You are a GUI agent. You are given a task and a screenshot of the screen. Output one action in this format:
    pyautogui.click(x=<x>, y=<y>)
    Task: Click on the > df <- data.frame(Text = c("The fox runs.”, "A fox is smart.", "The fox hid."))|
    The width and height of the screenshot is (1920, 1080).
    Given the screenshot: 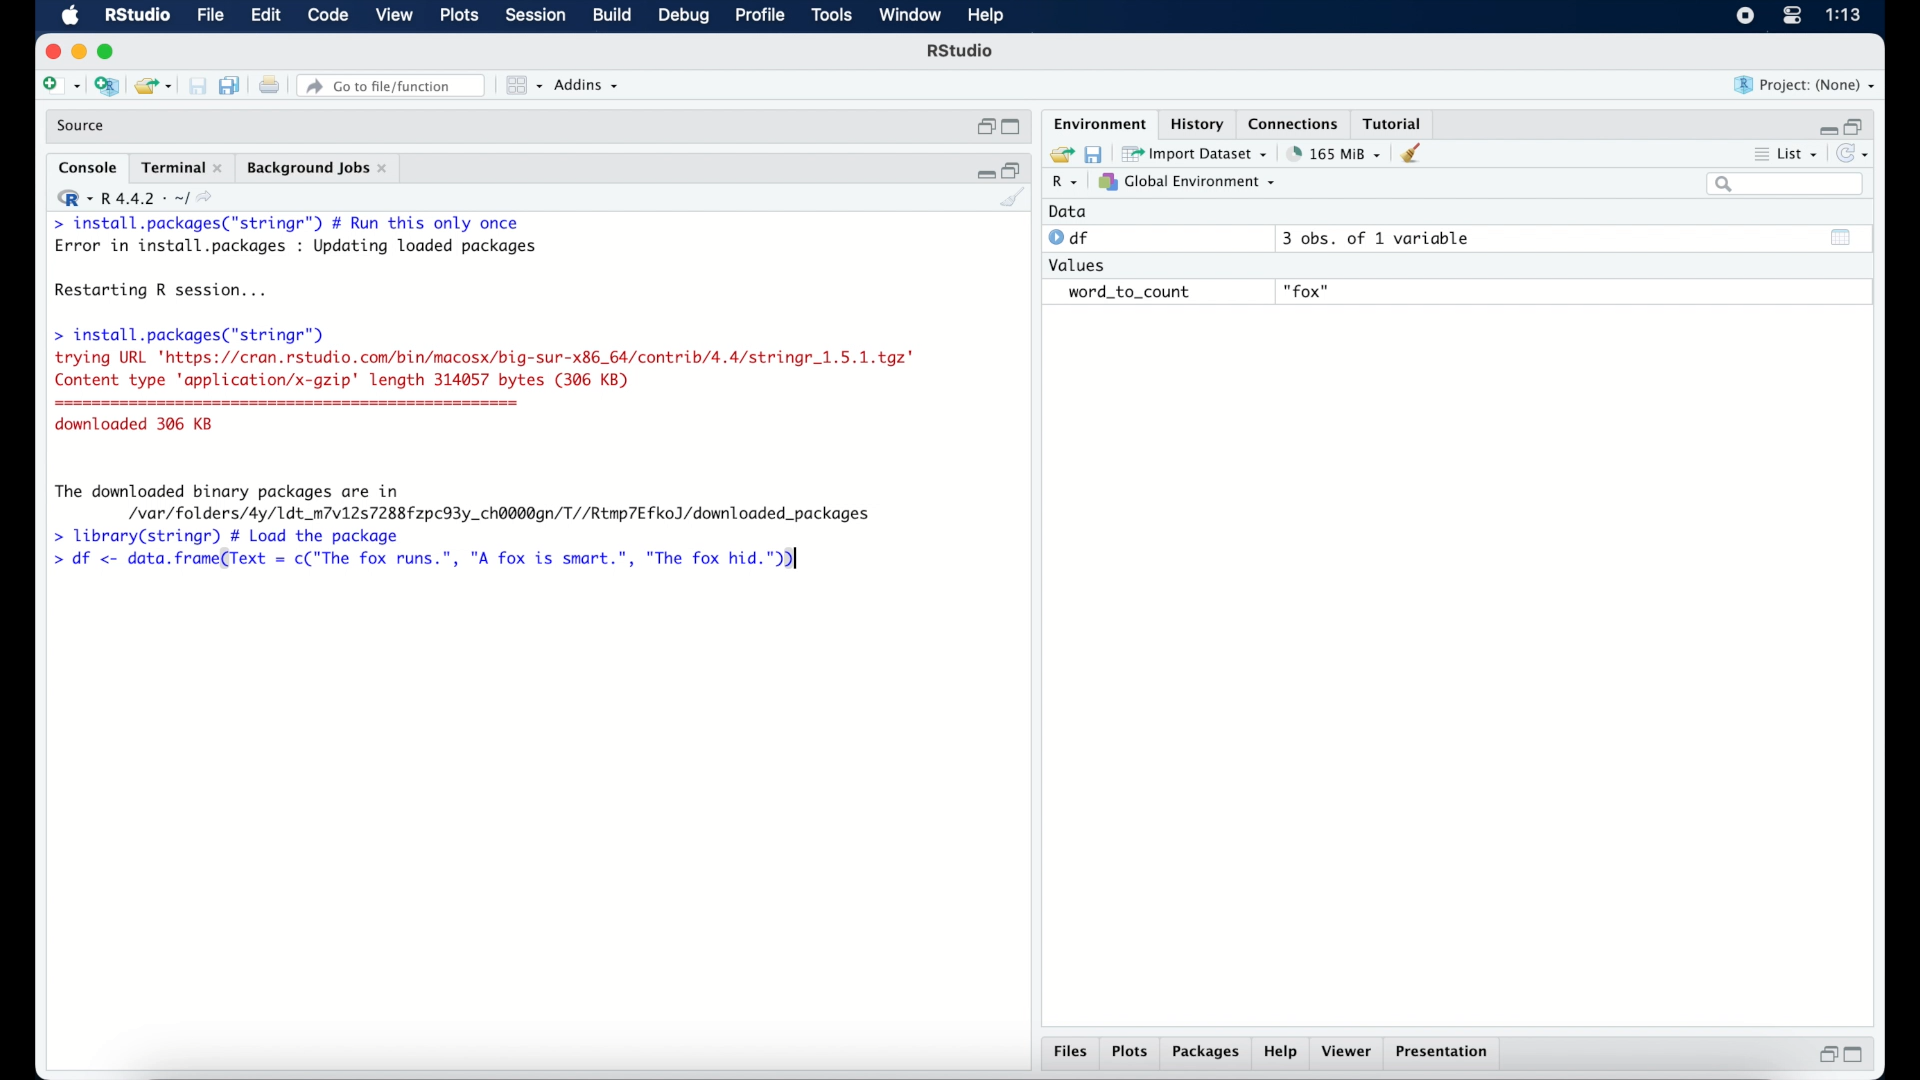 What is the action you would take?
    pyautogui.click(x=436, y=560)
    